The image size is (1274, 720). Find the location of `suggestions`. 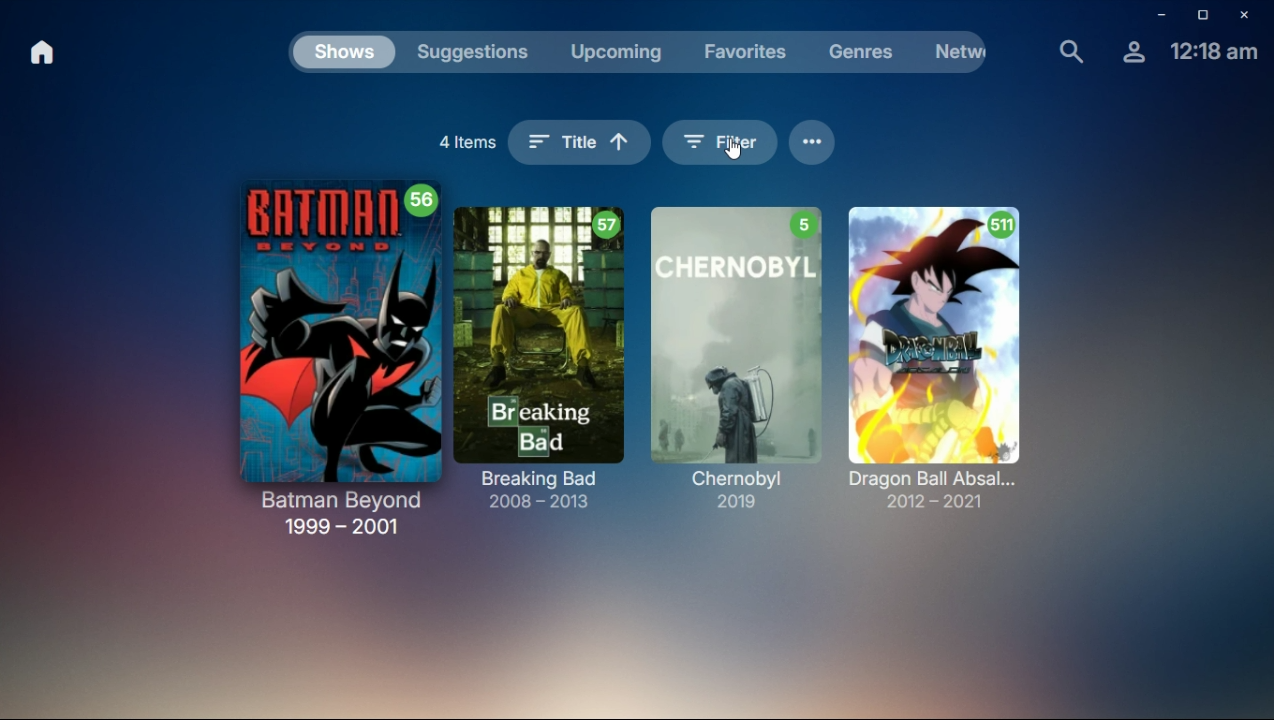

suggestions is located at coordinates (474, 53).